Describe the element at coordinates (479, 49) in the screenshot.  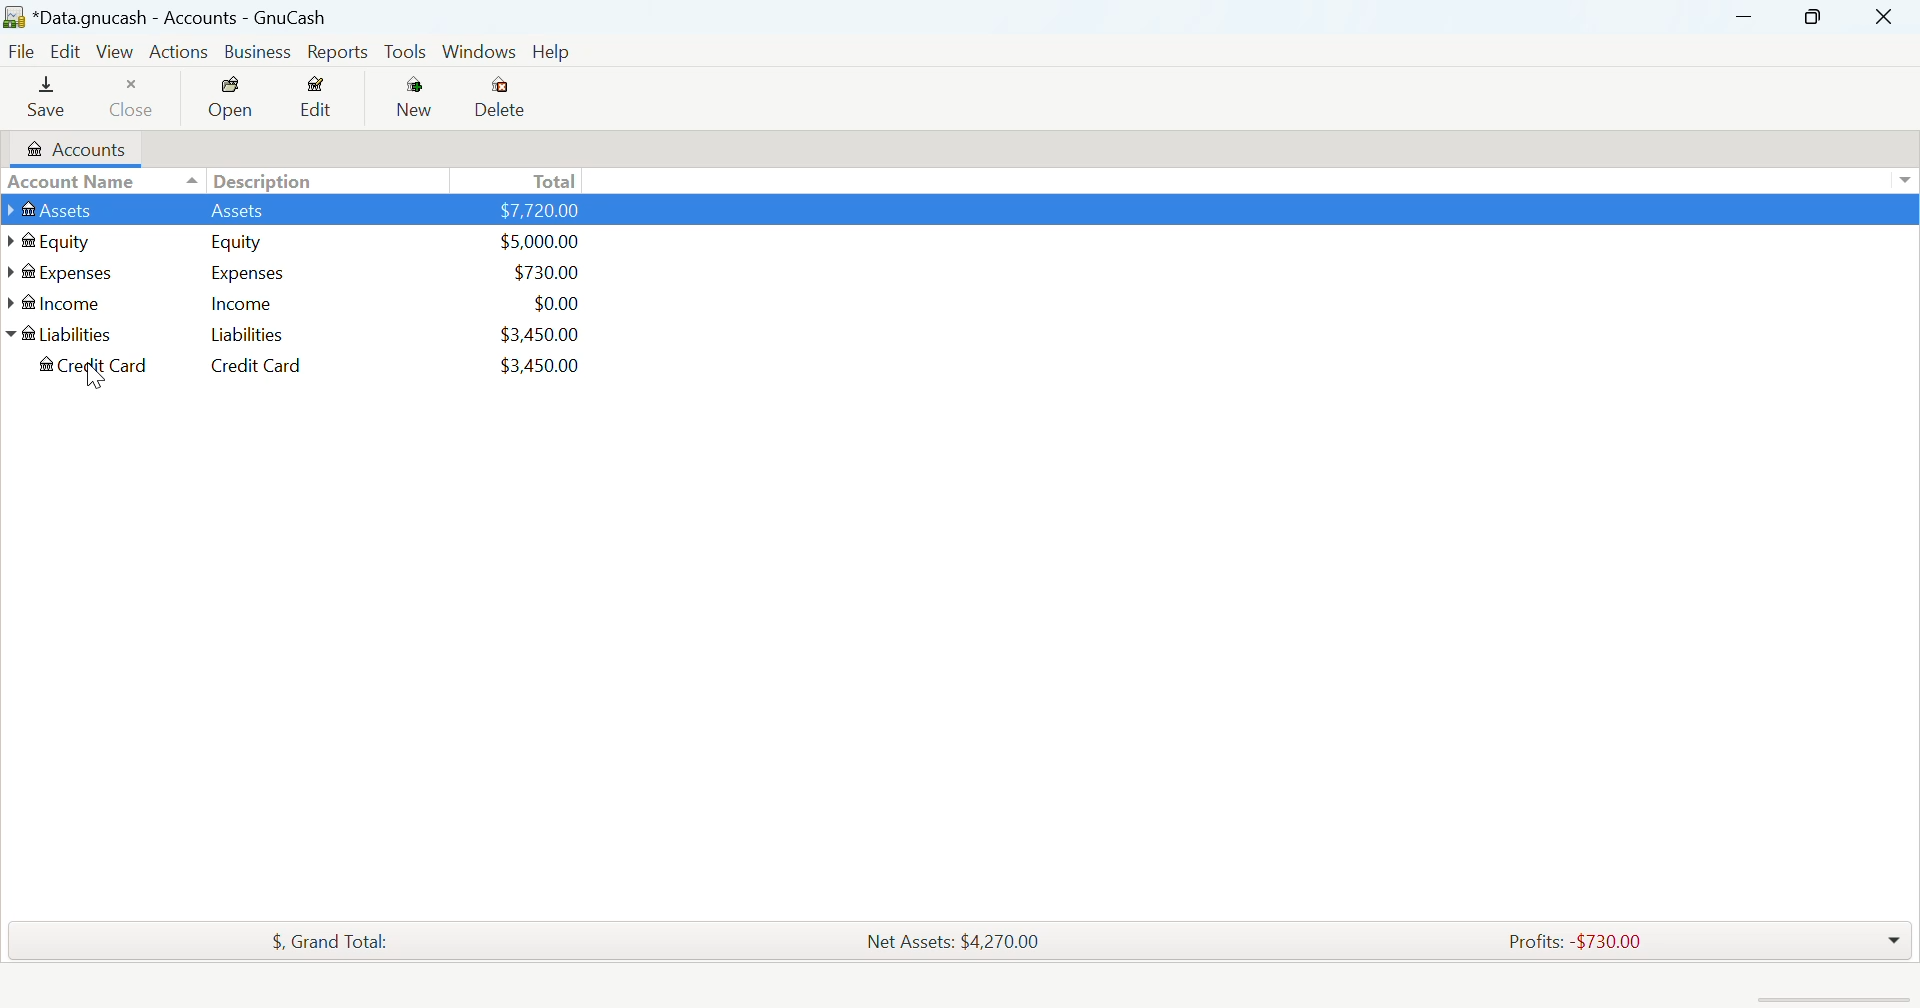
I see `Windows` at that location.